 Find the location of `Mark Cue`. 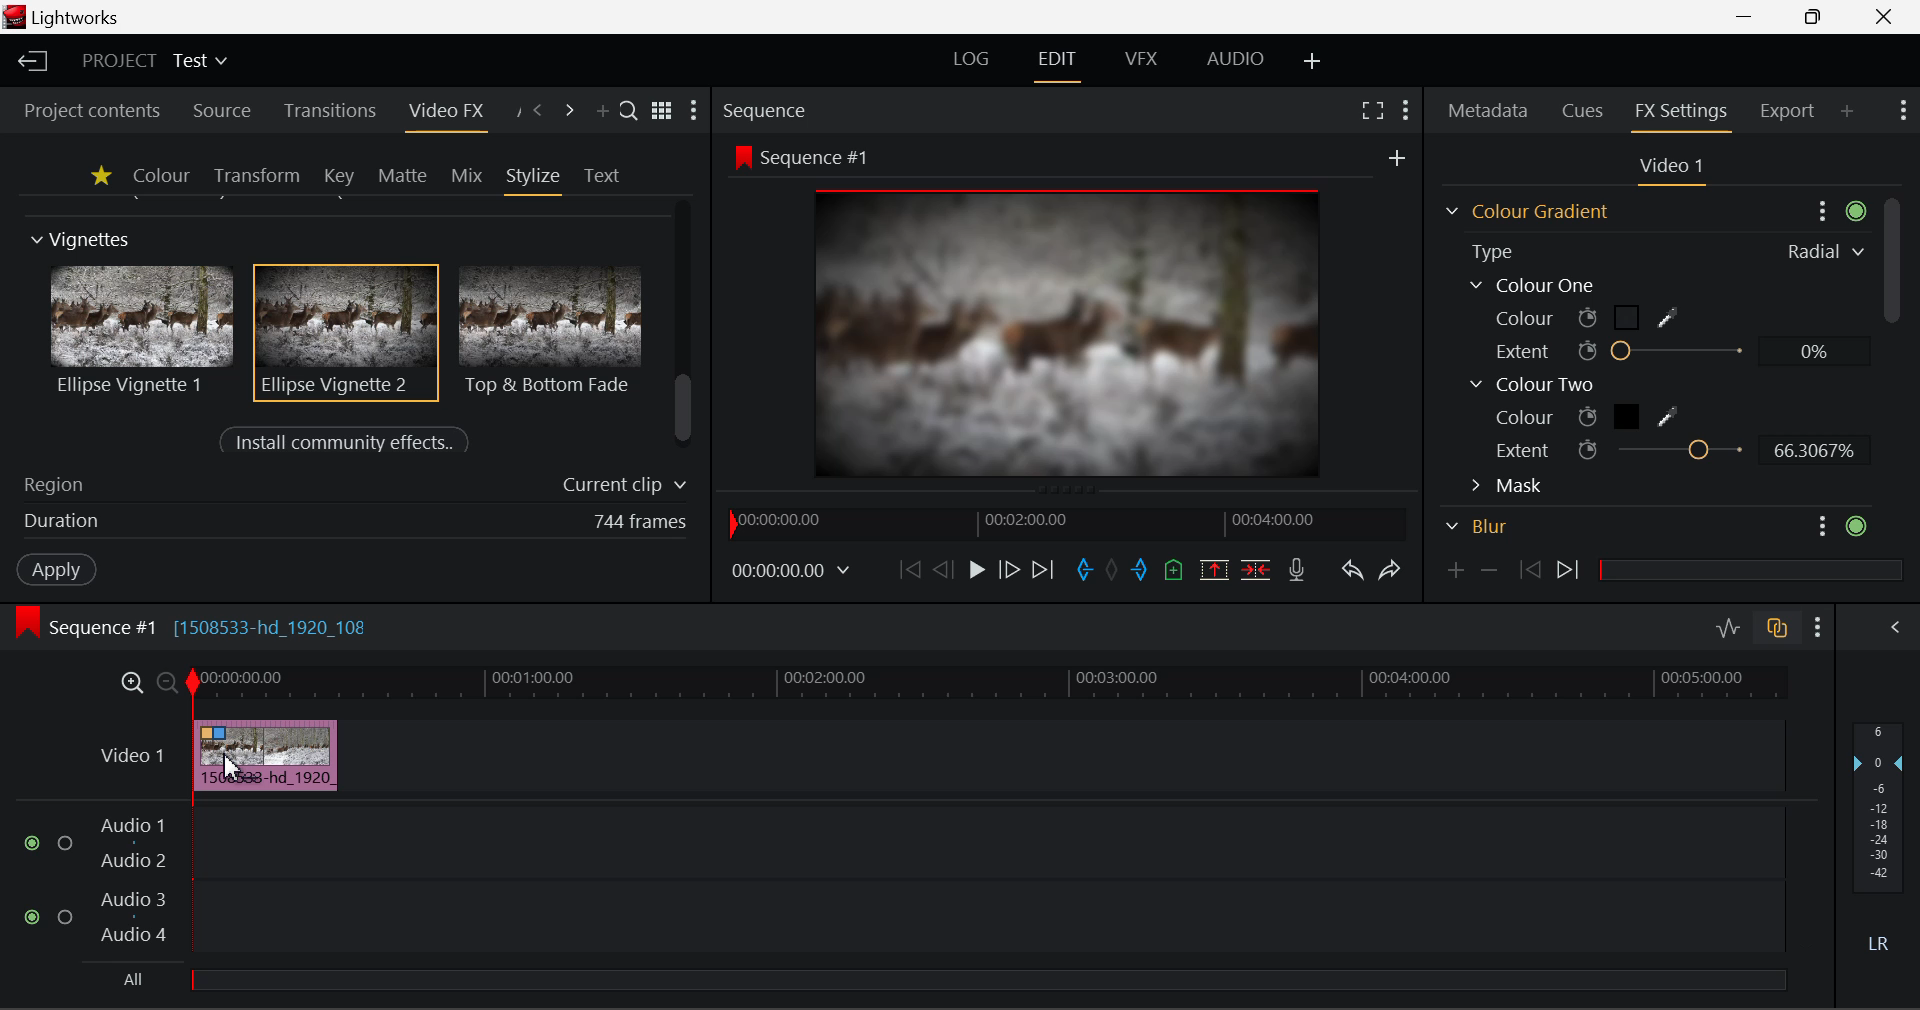

Mark Cue is located at coordinates (1175, 569).